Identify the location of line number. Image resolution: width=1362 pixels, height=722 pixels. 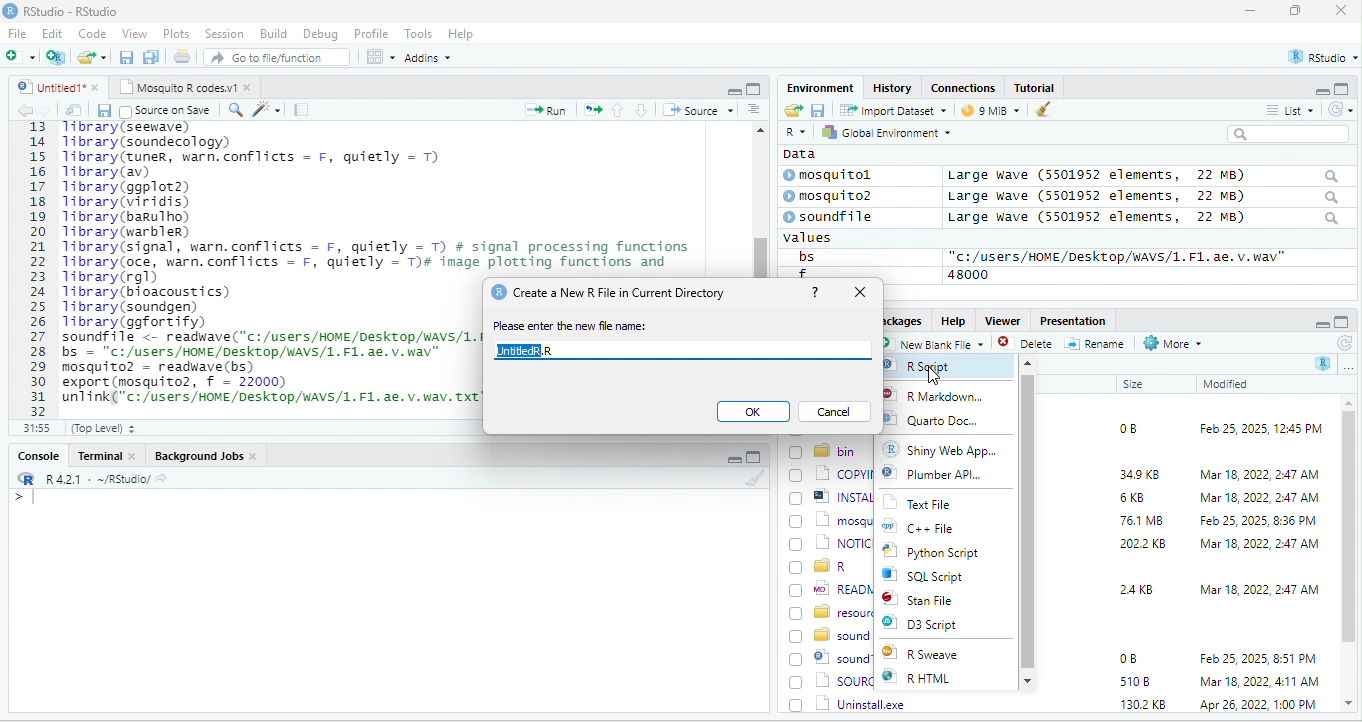
(40, 268).